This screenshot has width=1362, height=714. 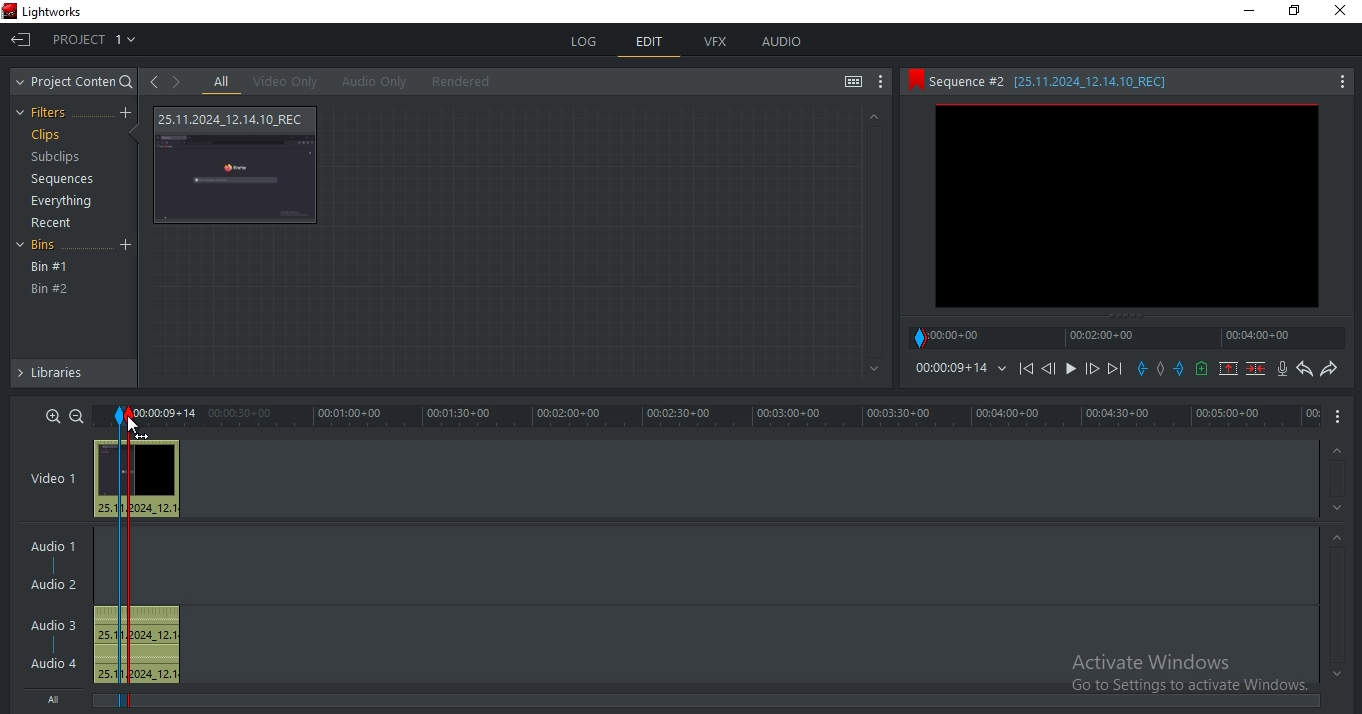 What do you see at coordinates (135, 427) in the screenshot?
I see `Cursor` at bounding box center [135, 427].